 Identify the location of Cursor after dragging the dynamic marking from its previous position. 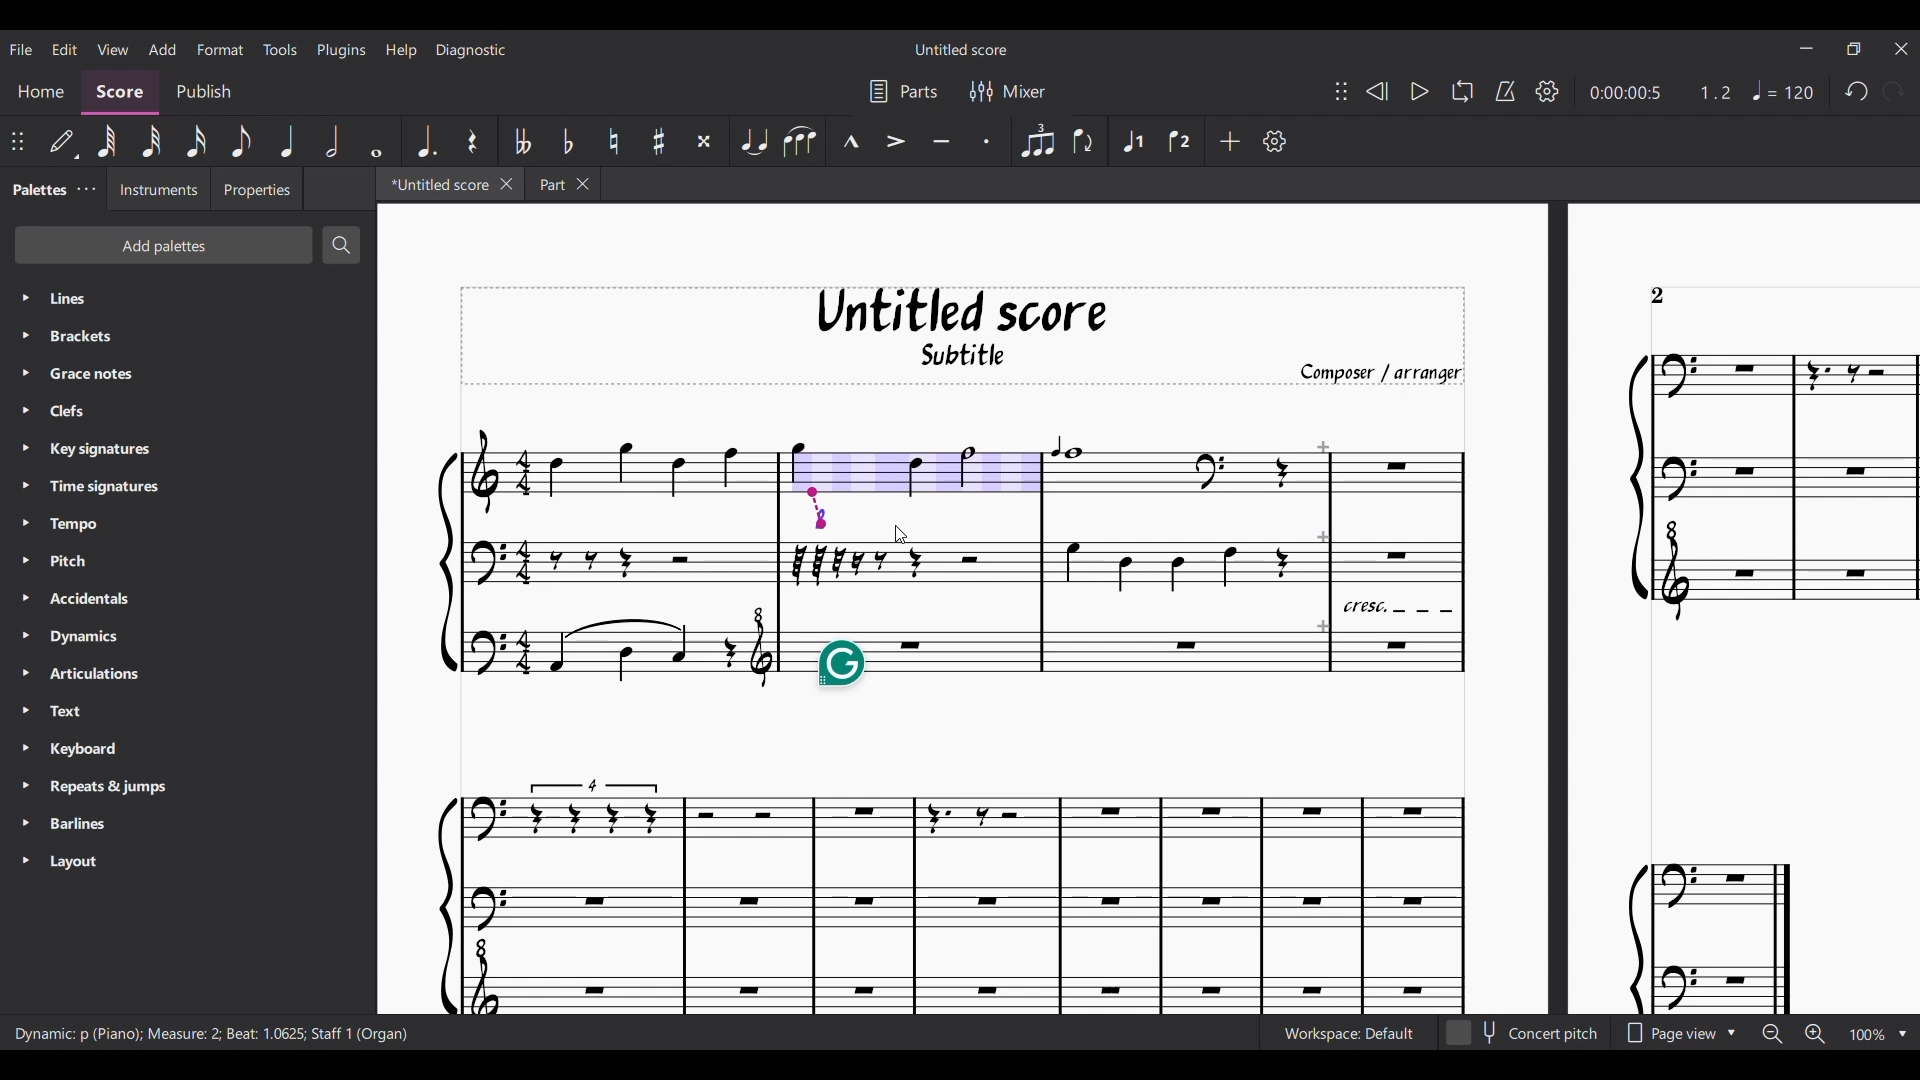
(901, 535).